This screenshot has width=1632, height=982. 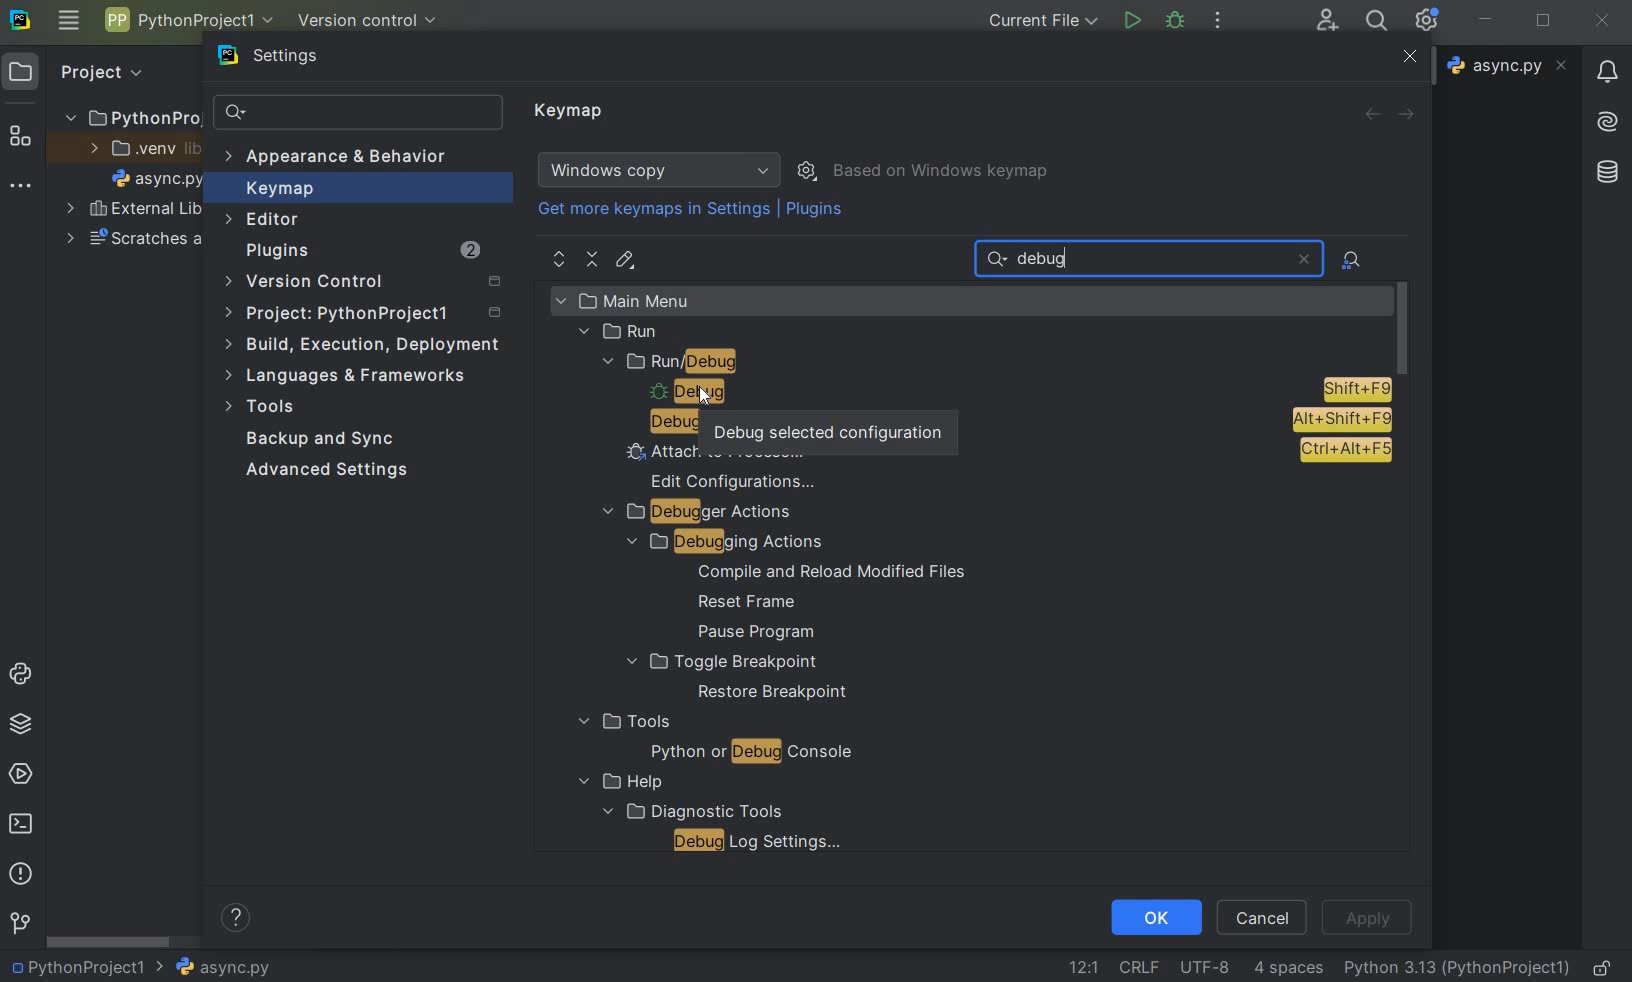 What do you see at coordinates (1131, 21) in the screenshot?
I see `run` at bounding box center [1131, 21].